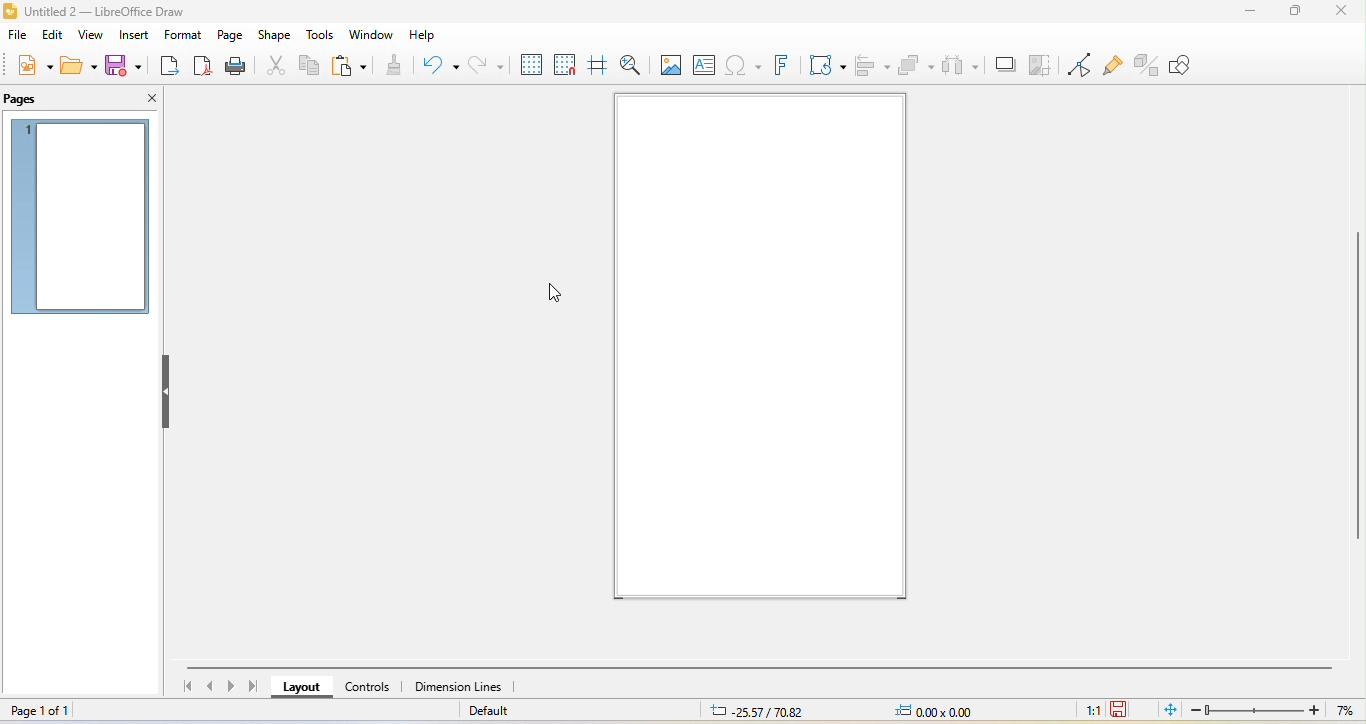 The height and width of the screenshot is (724, 1366). I want to click on 25.57/70.82, so click(757, 711).